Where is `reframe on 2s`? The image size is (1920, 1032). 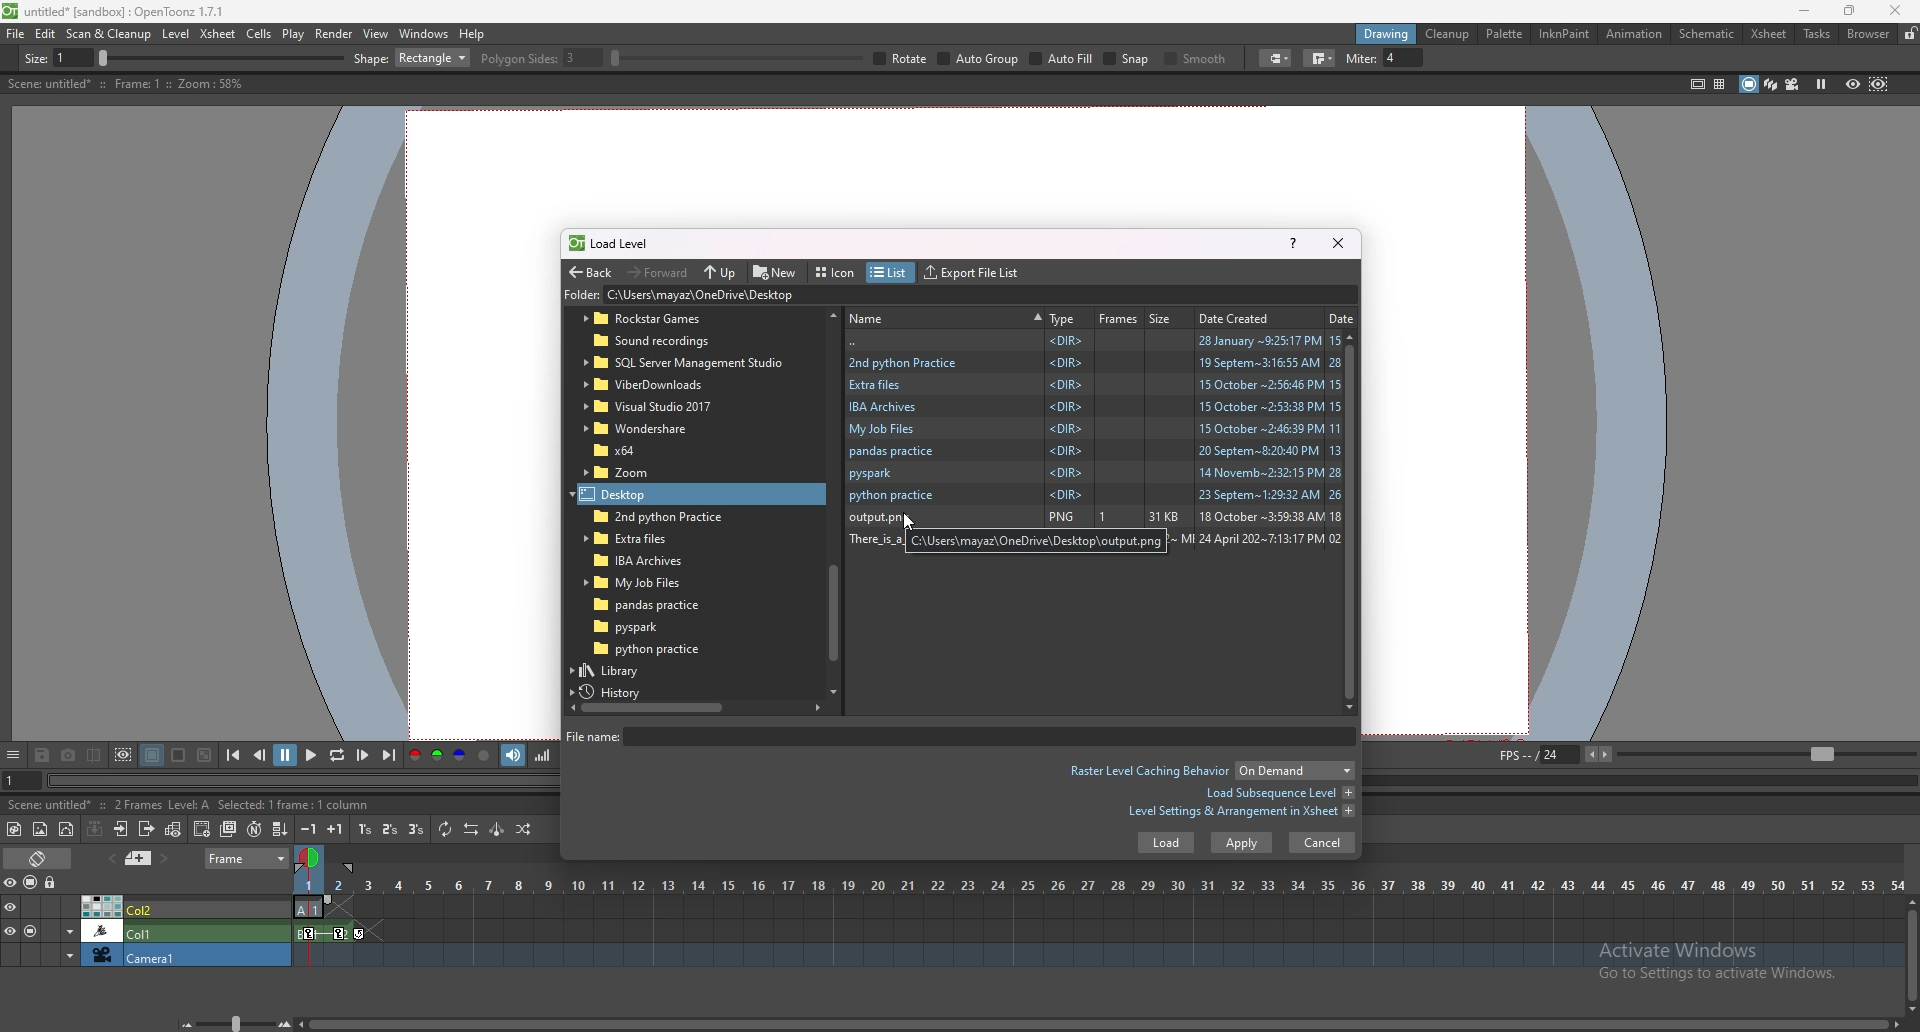
reframe on 2s is located at coordinates (392, 831).